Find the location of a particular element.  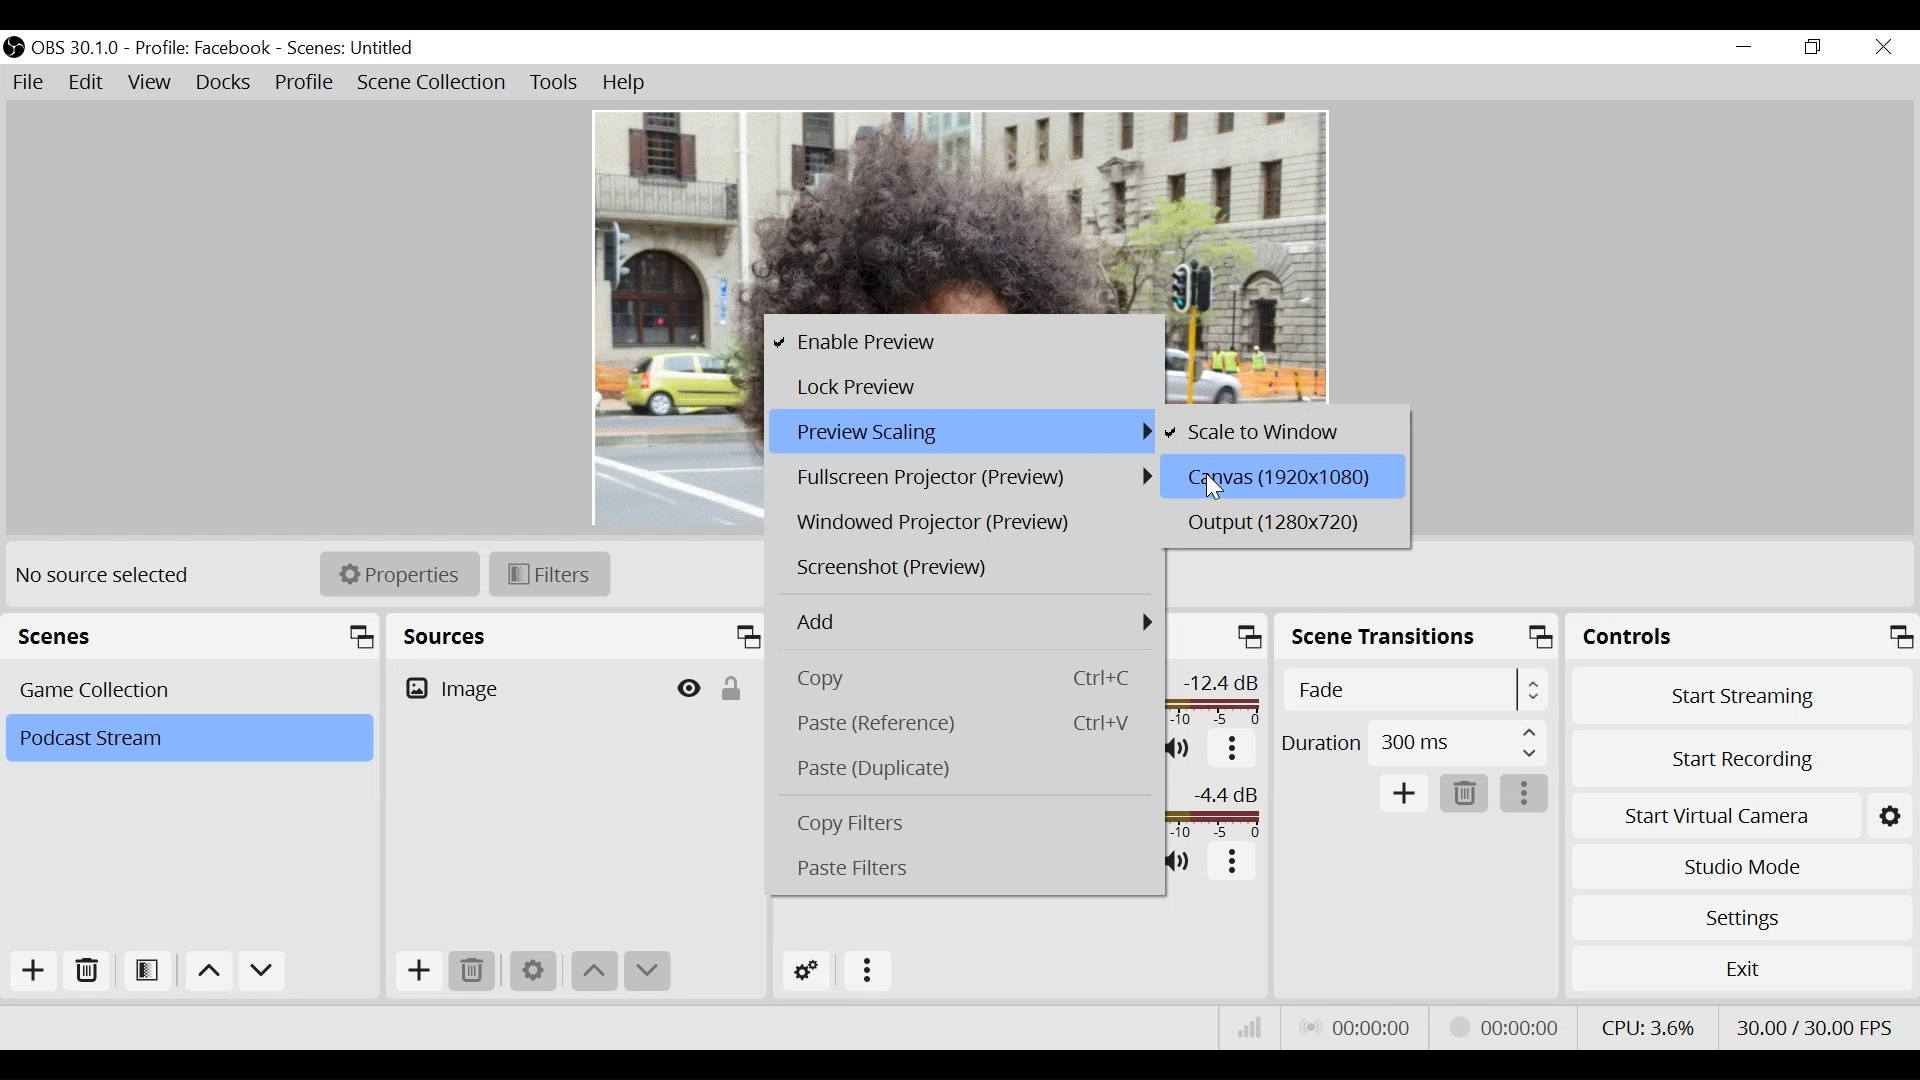

Docks is located at coordinates (225, 85).